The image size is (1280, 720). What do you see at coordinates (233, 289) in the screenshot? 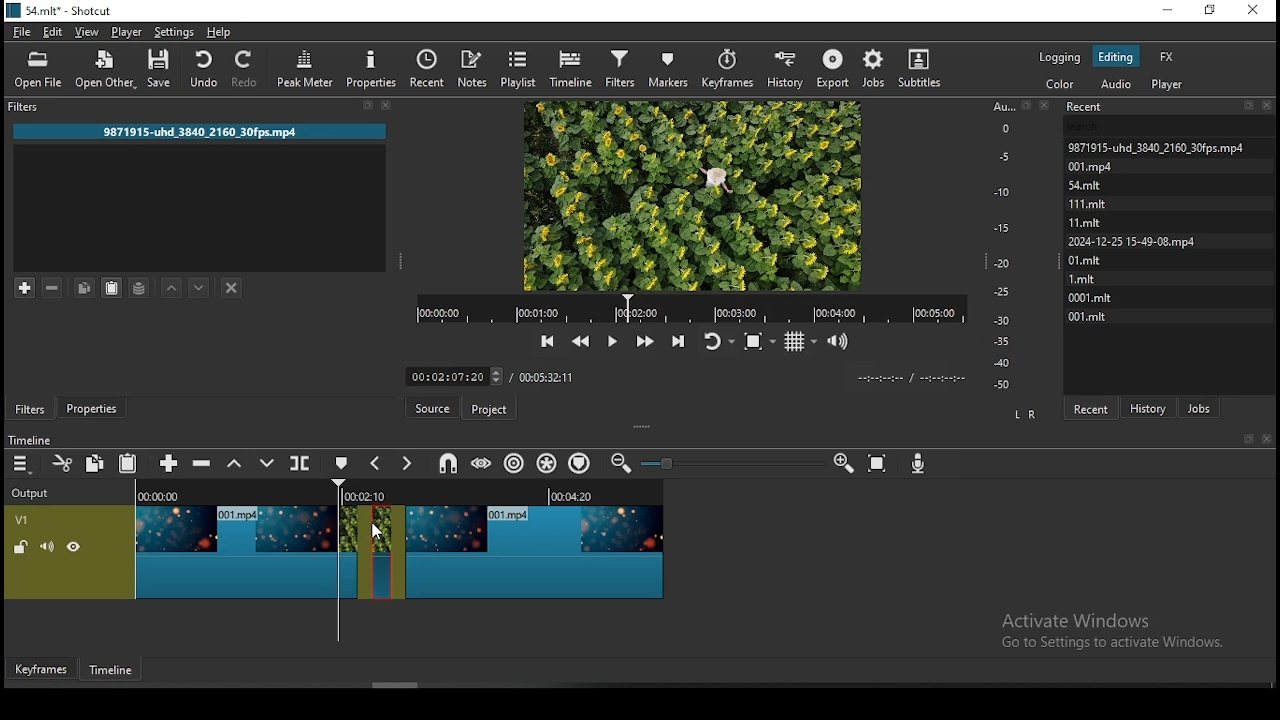
I see `deselect filter` at bounding box center [233, 289].